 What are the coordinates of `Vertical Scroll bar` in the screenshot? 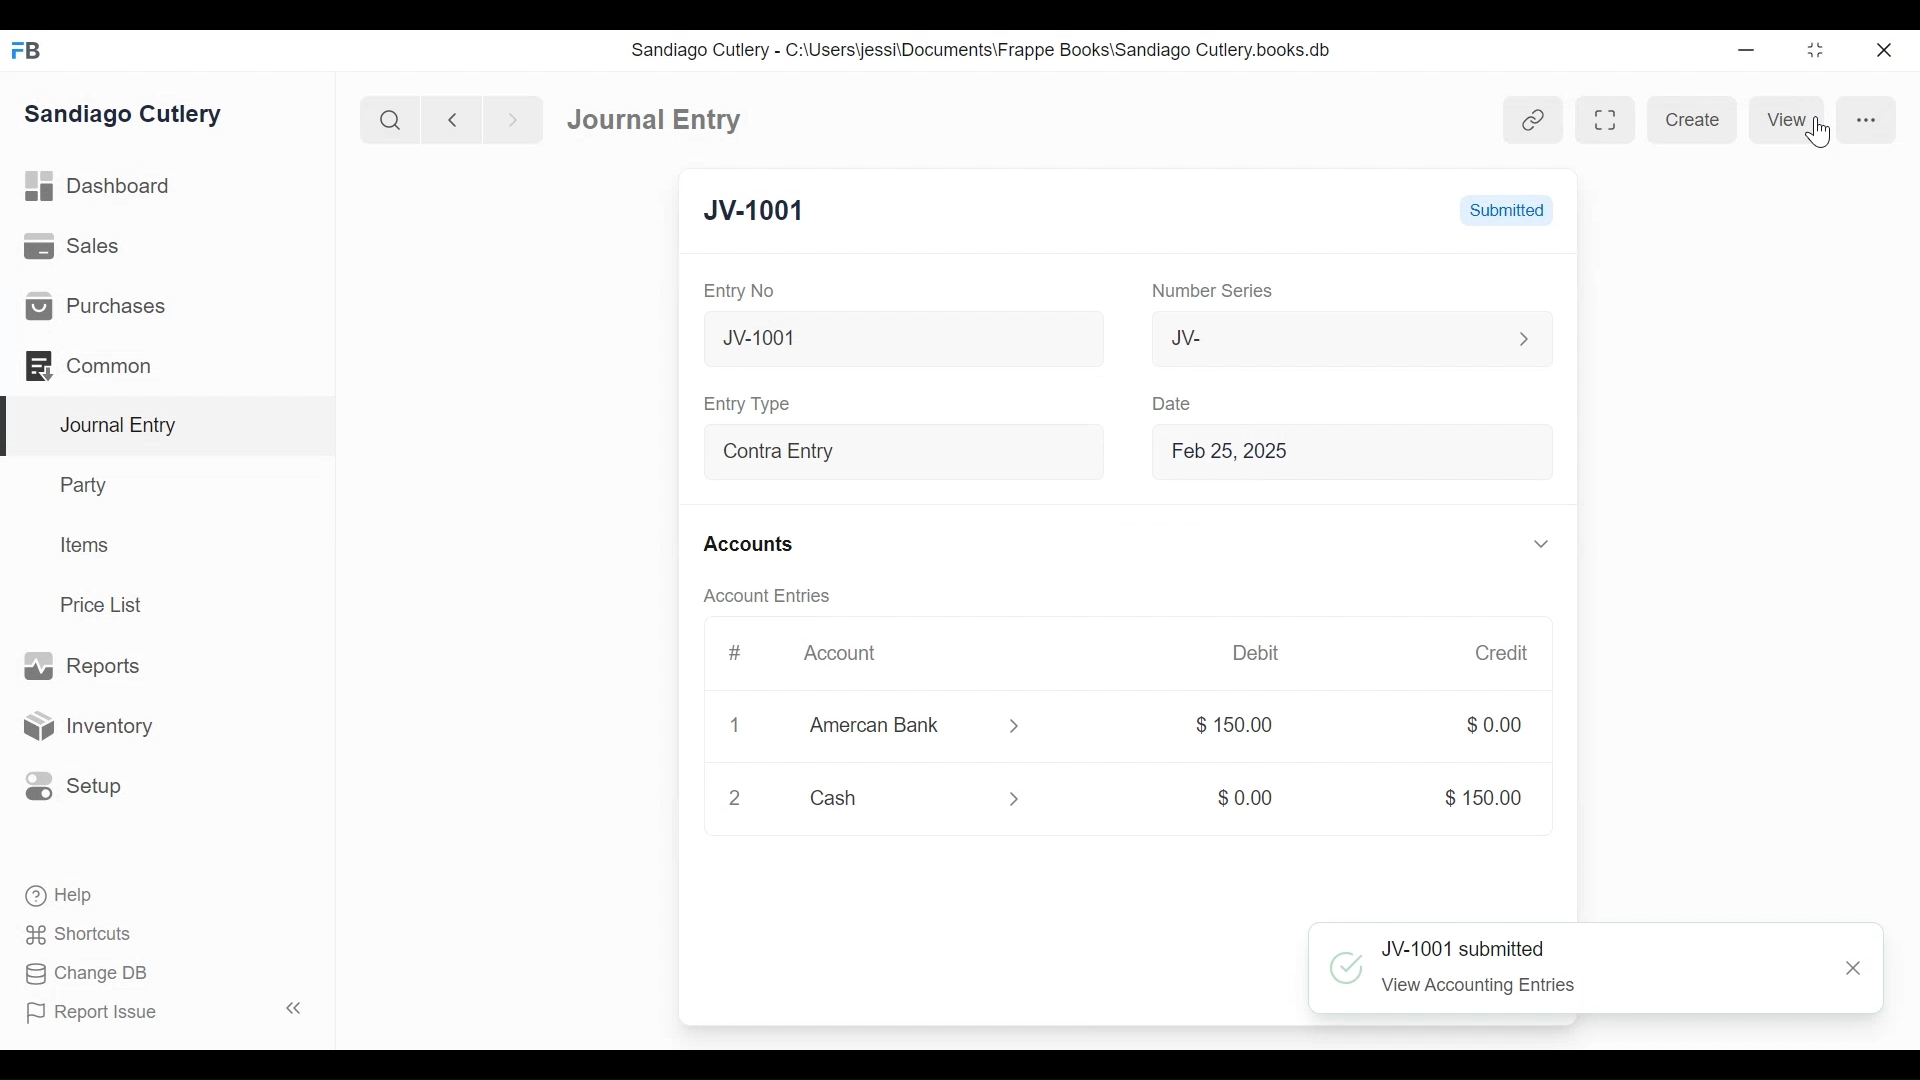 It's located at (1573, 568).